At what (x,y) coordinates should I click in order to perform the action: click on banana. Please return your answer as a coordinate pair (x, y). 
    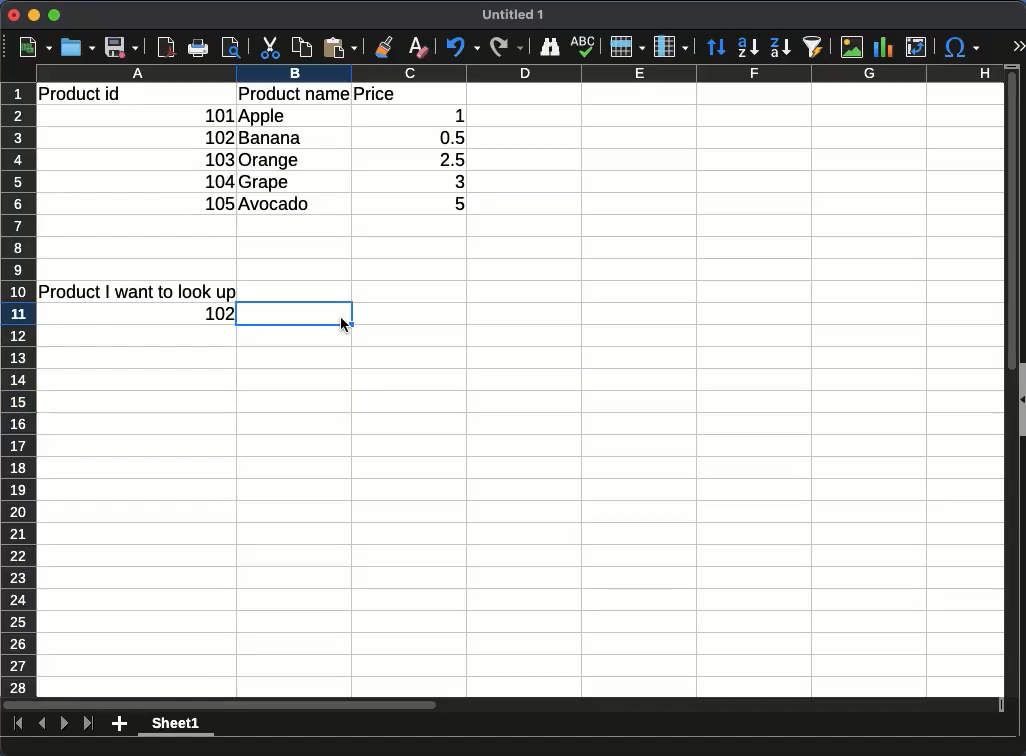
    Looking at the image, I should click on (271, 137).